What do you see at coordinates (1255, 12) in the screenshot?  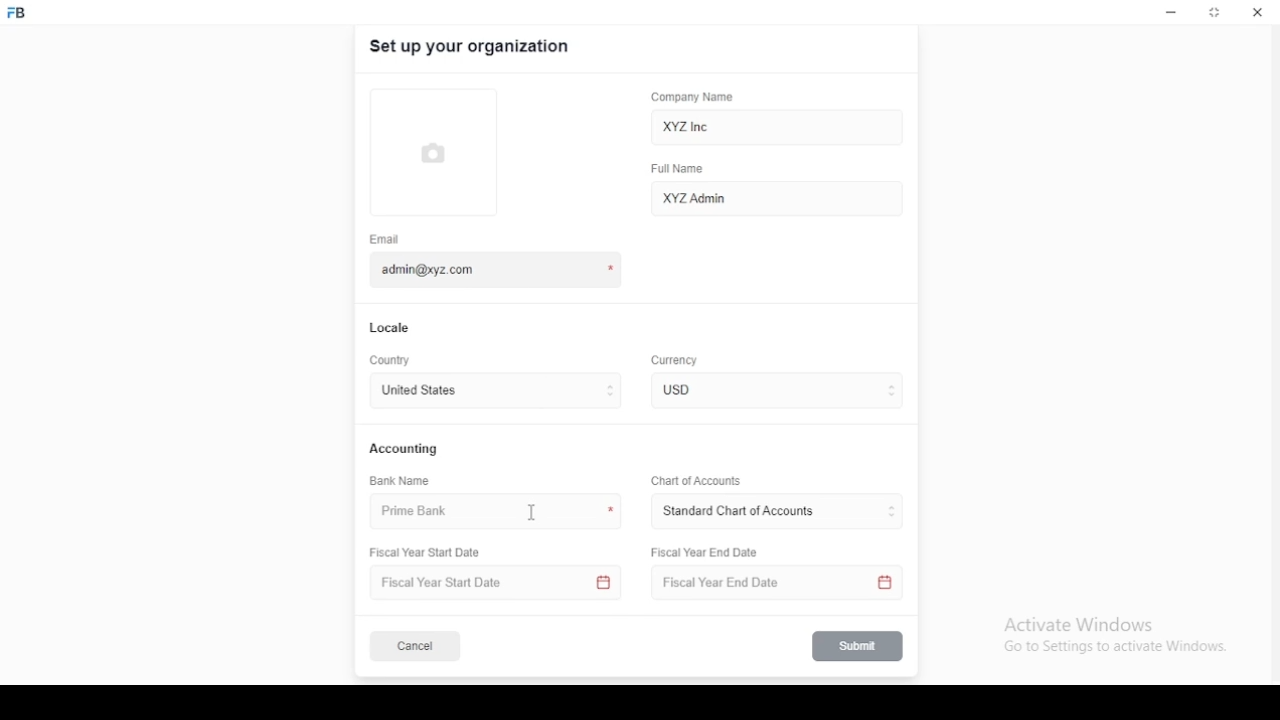 I see `close window` at bounding box center [1255, 12].